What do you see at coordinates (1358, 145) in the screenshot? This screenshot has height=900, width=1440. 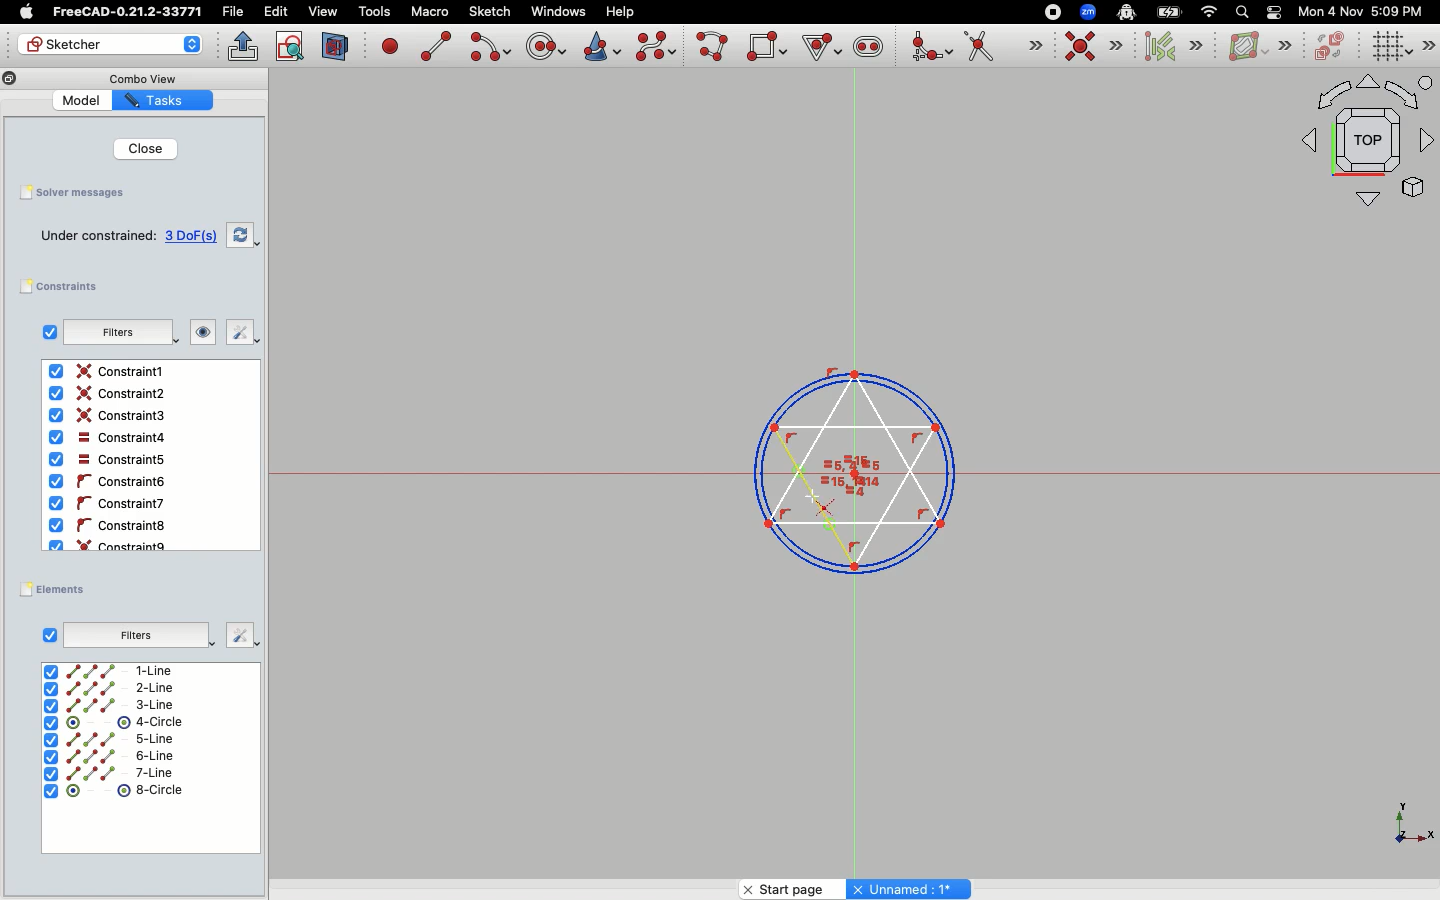 I see `Top` at bounding box center [1358, 145].